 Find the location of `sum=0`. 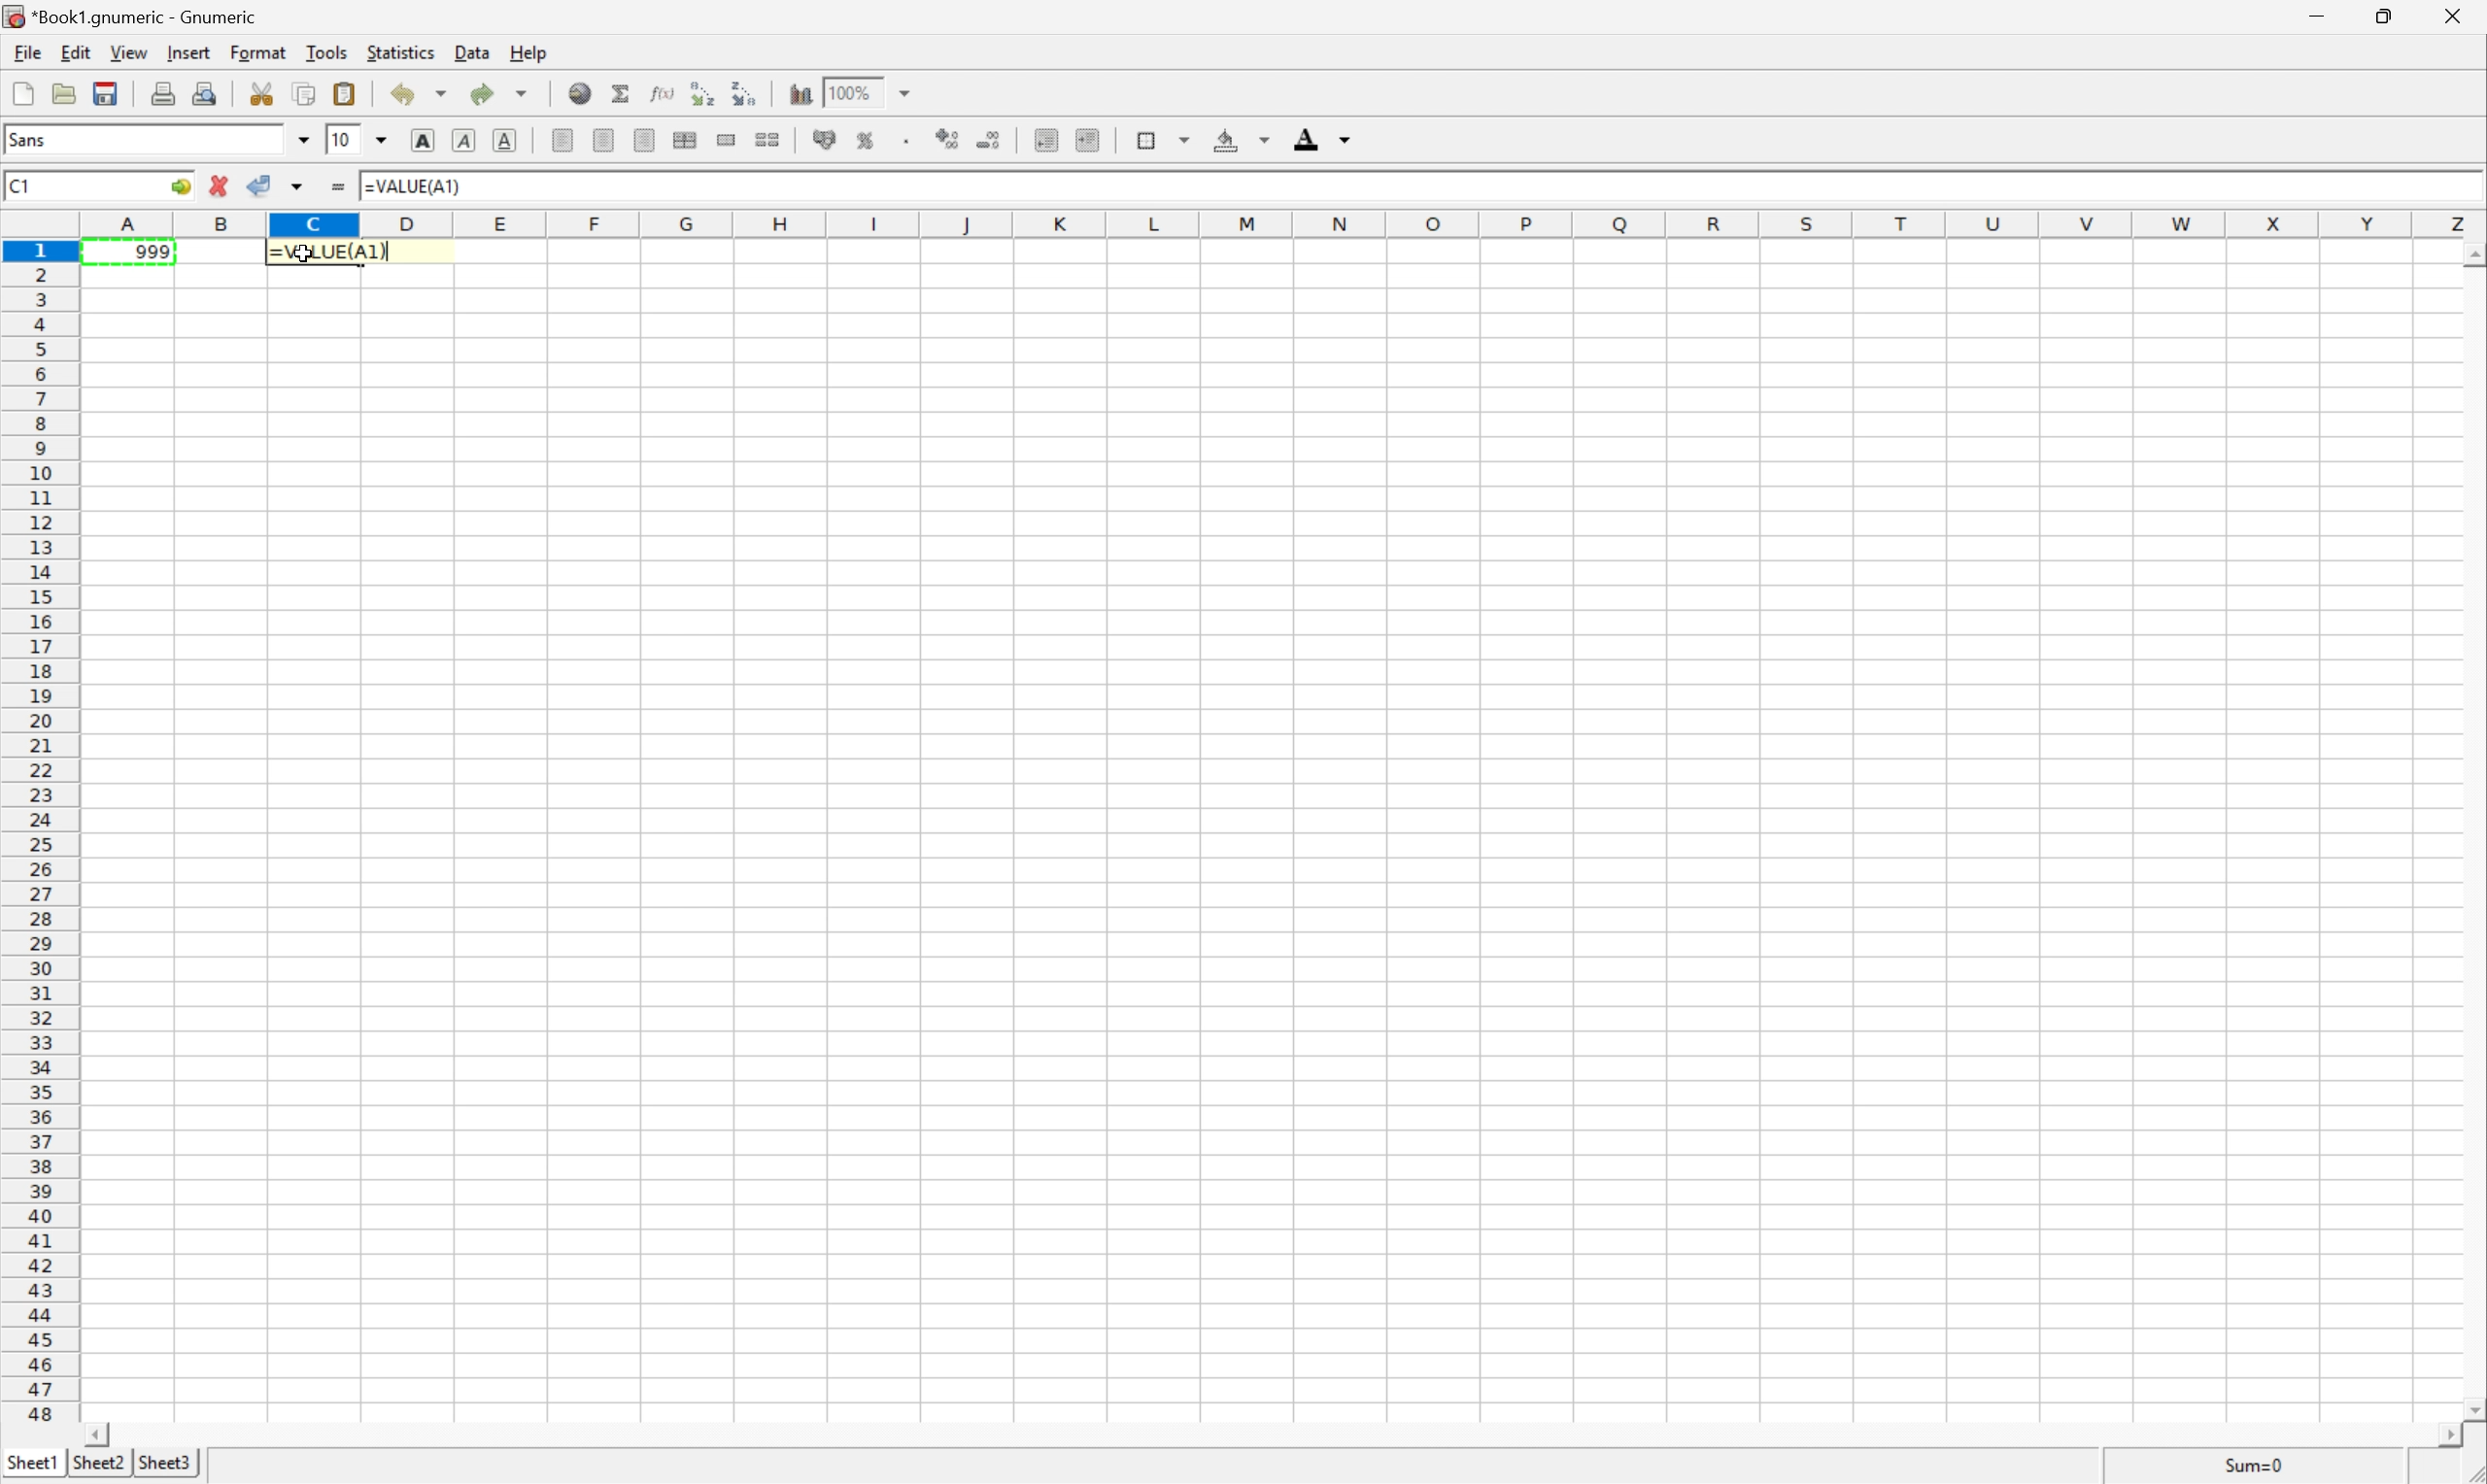

sum=0 is located at coordinates (2256, 1463).